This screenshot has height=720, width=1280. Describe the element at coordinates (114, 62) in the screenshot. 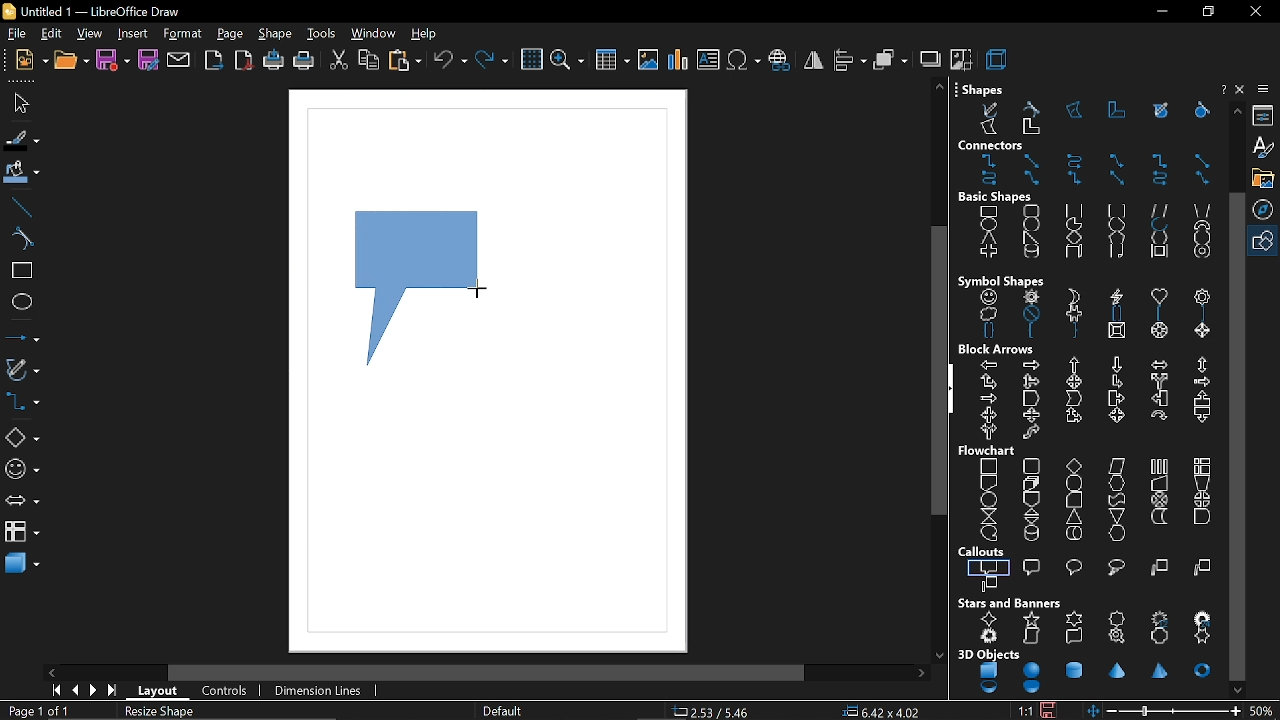

I see `save` at that location.